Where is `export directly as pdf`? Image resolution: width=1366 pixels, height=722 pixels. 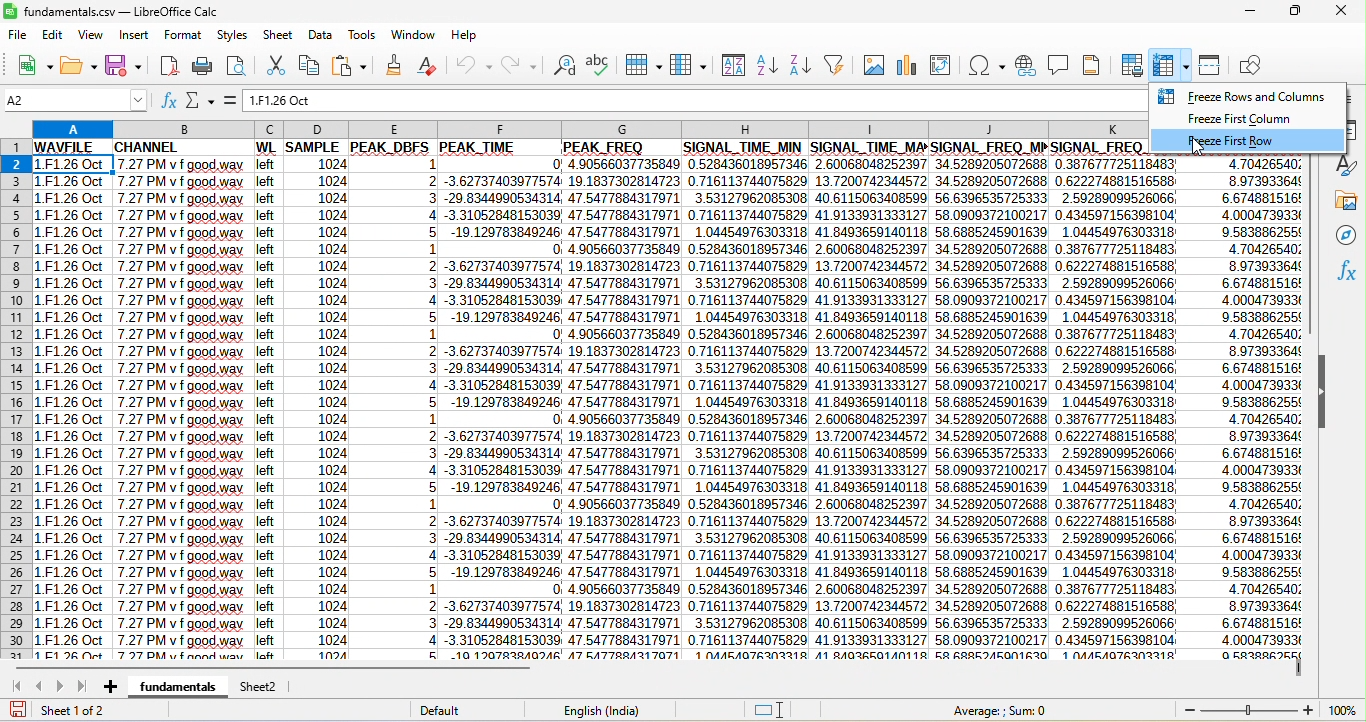 export directly as pdf is located at coordinates (168, 66).